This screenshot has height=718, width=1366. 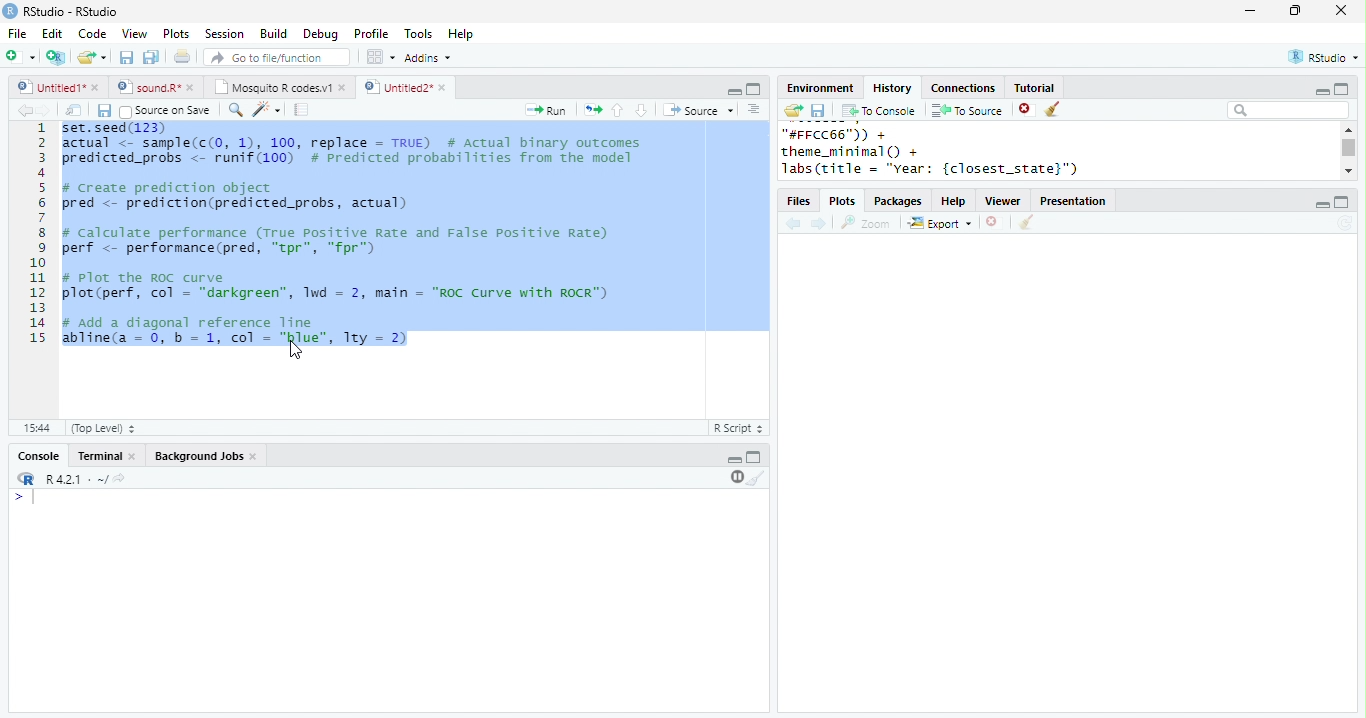 I want to click on Debug, so click(x=323, y=35).